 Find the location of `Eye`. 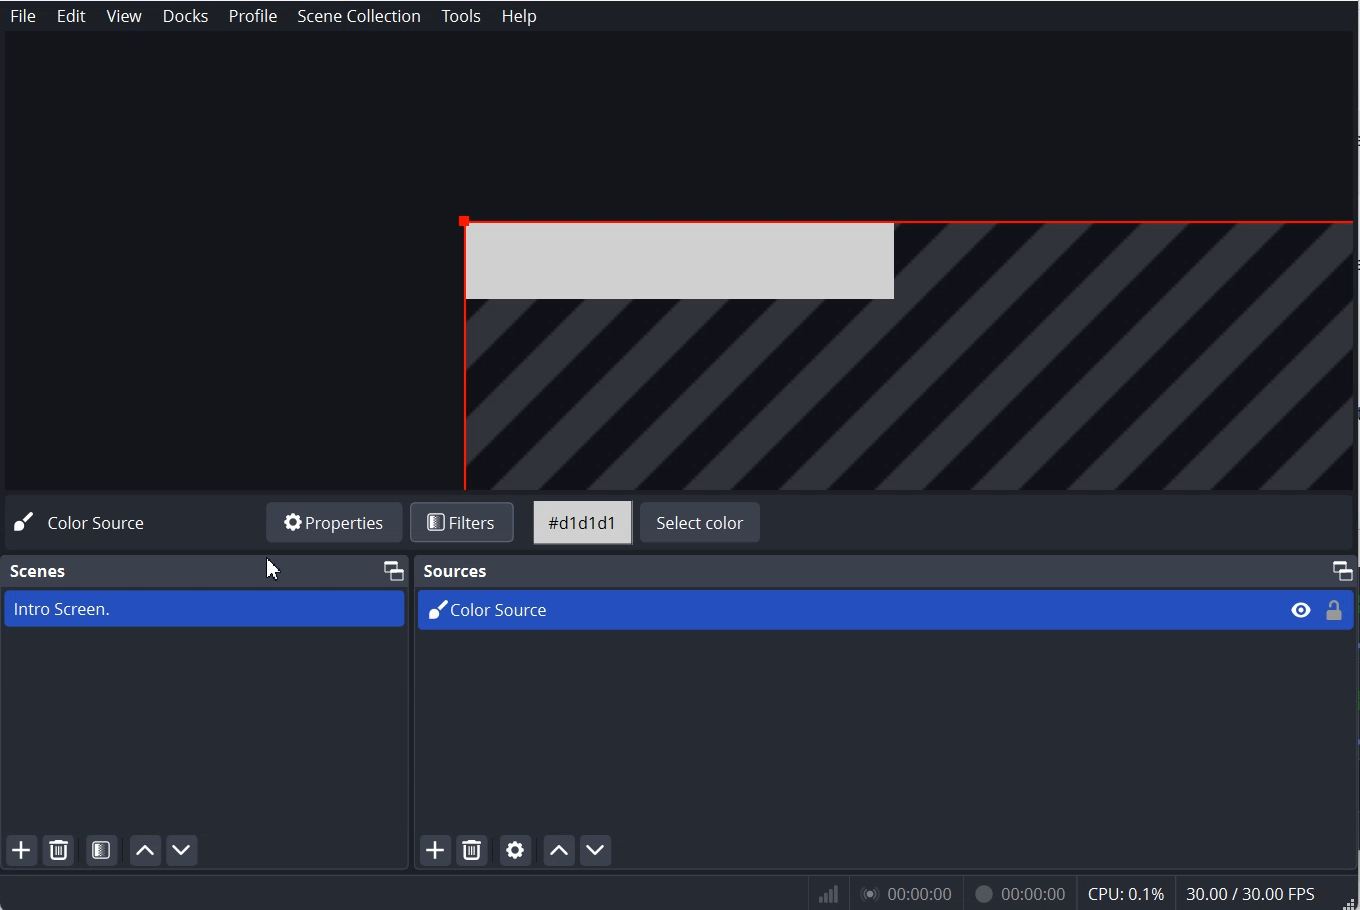

Eye is located at coordinates (1301, 610).